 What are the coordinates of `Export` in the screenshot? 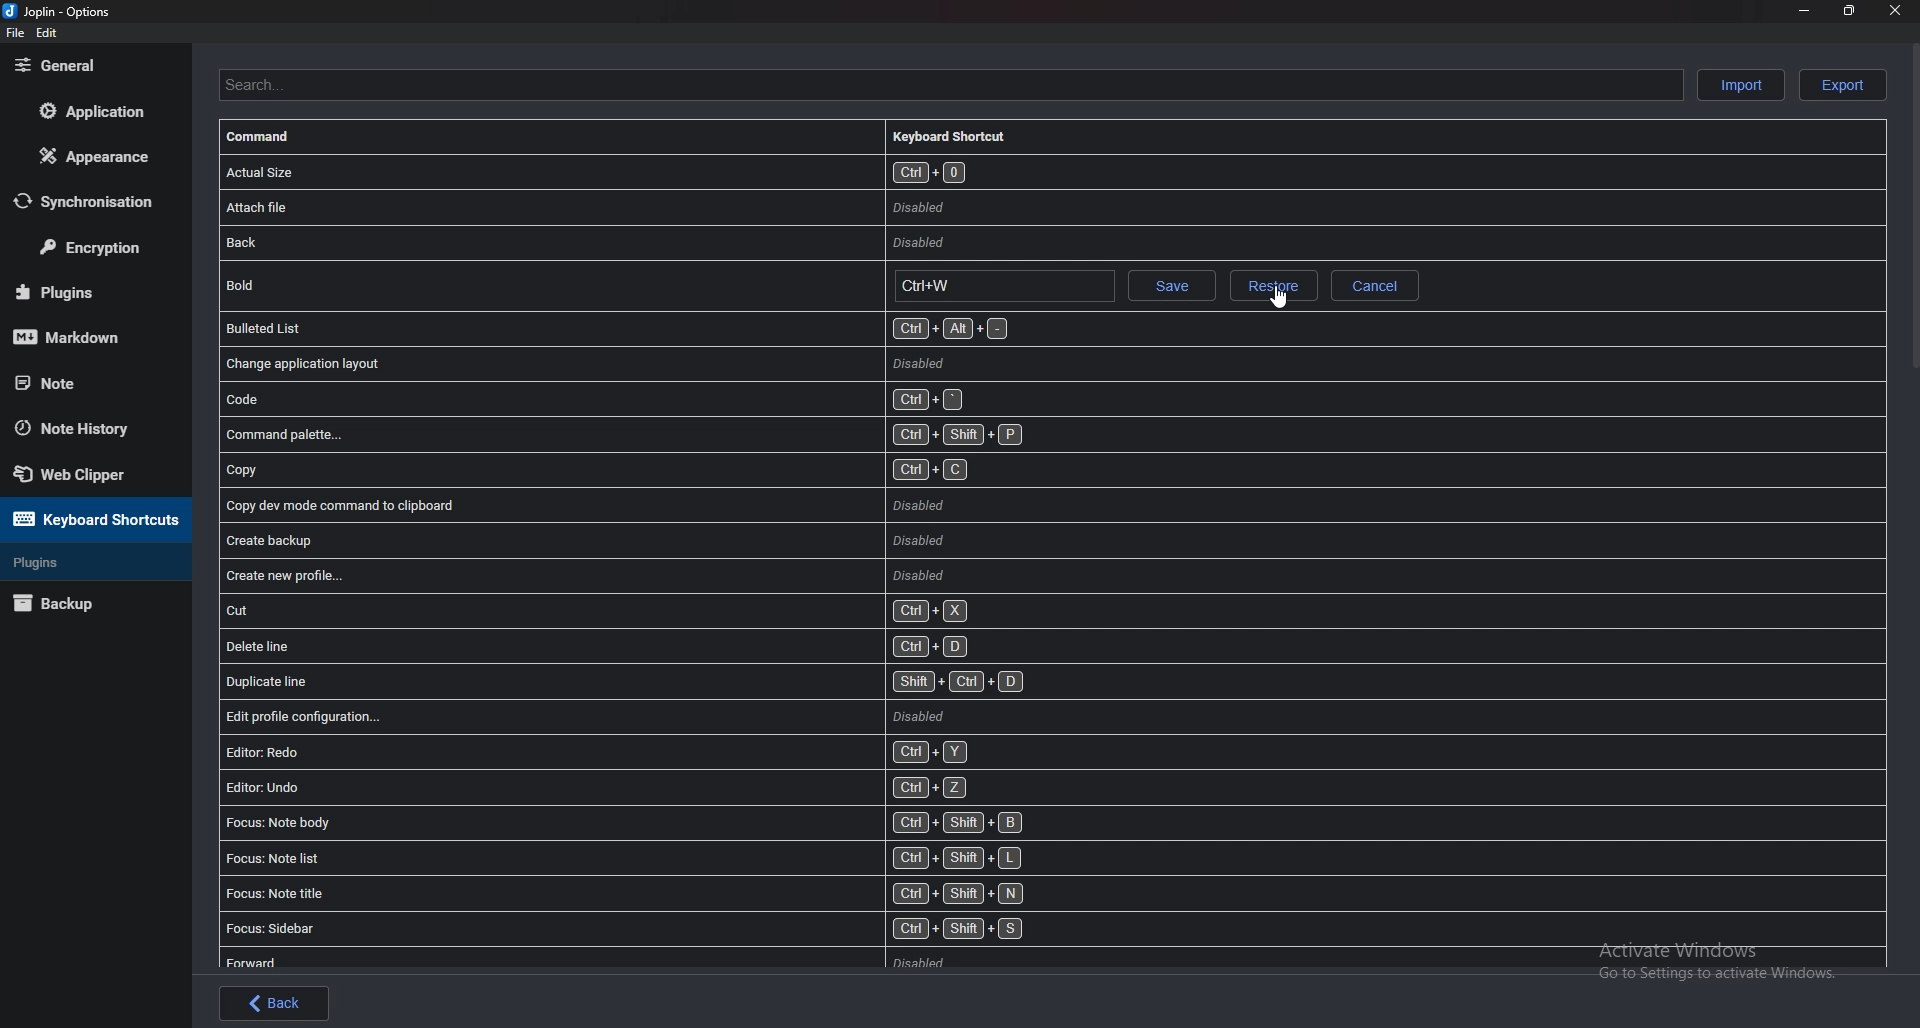 It's located at (1844, 85).